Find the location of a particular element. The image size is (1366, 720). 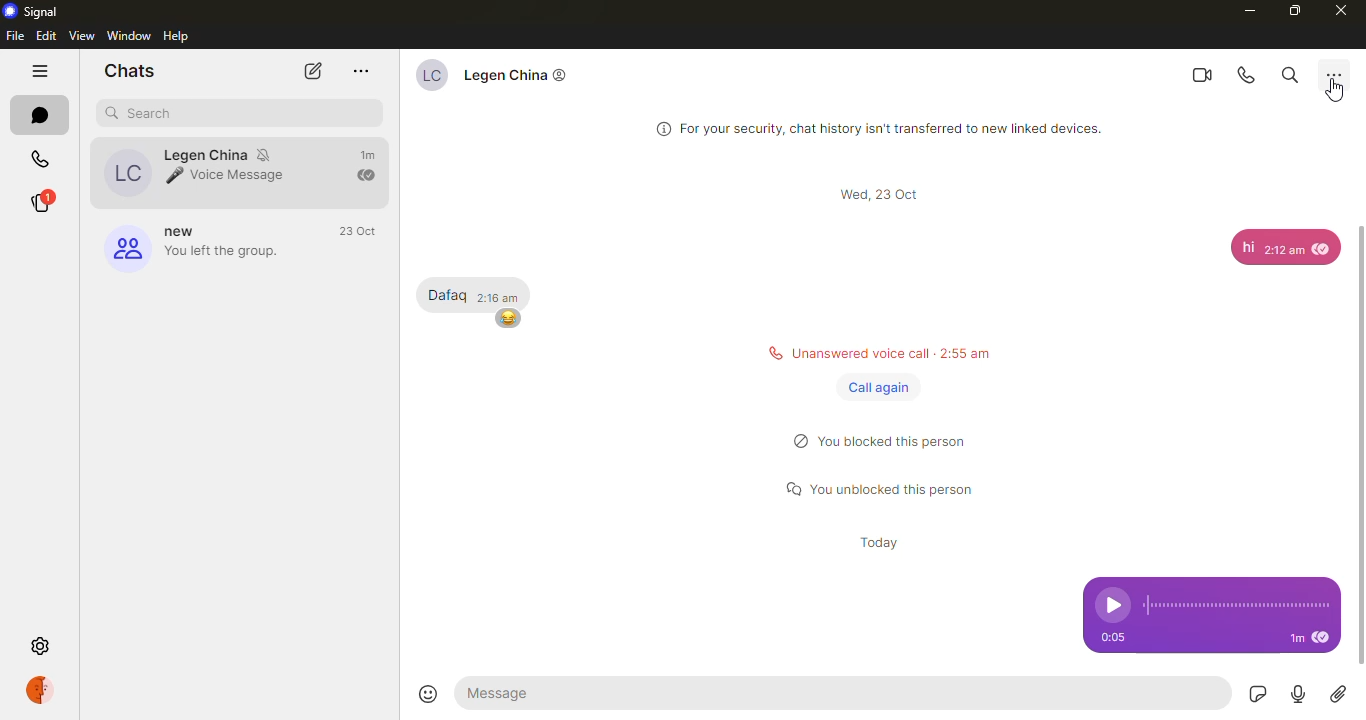

sticker is located at coordinates (1259, 694).